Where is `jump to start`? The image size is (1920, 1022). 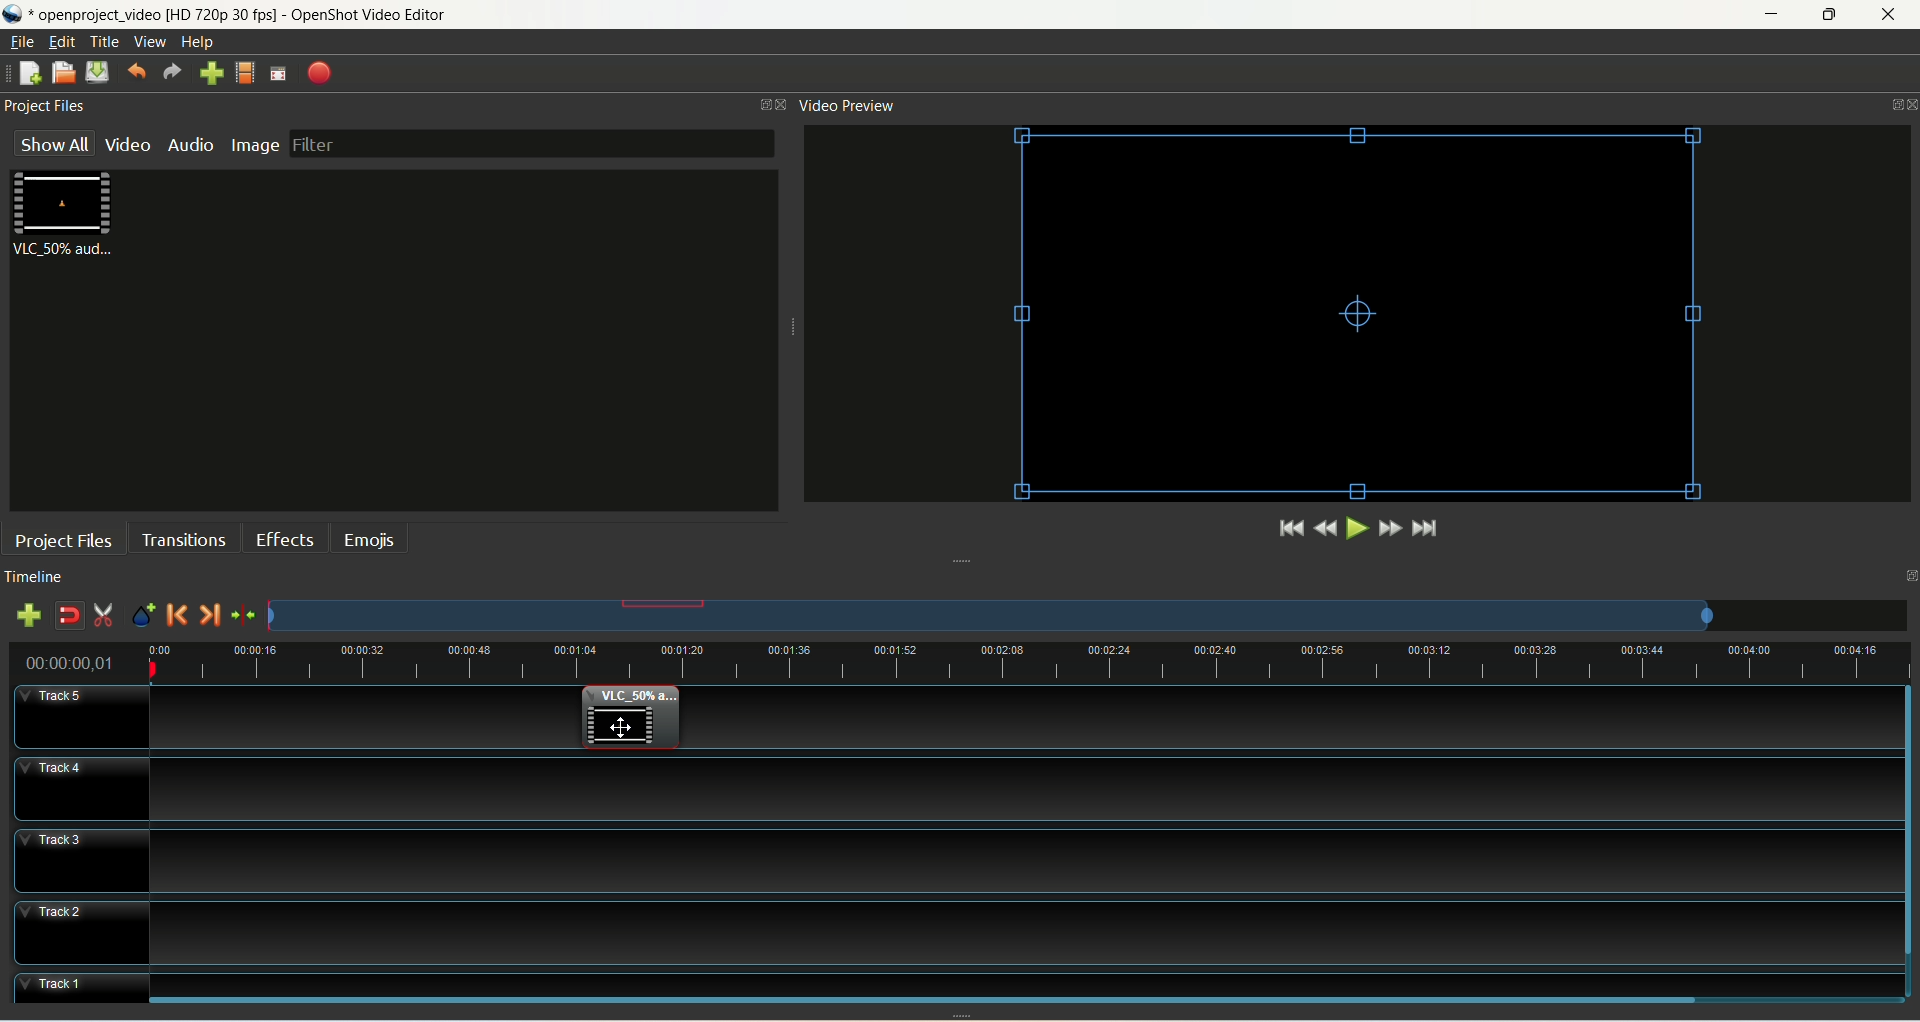 jump to start is located at coordinates (1292, 529).